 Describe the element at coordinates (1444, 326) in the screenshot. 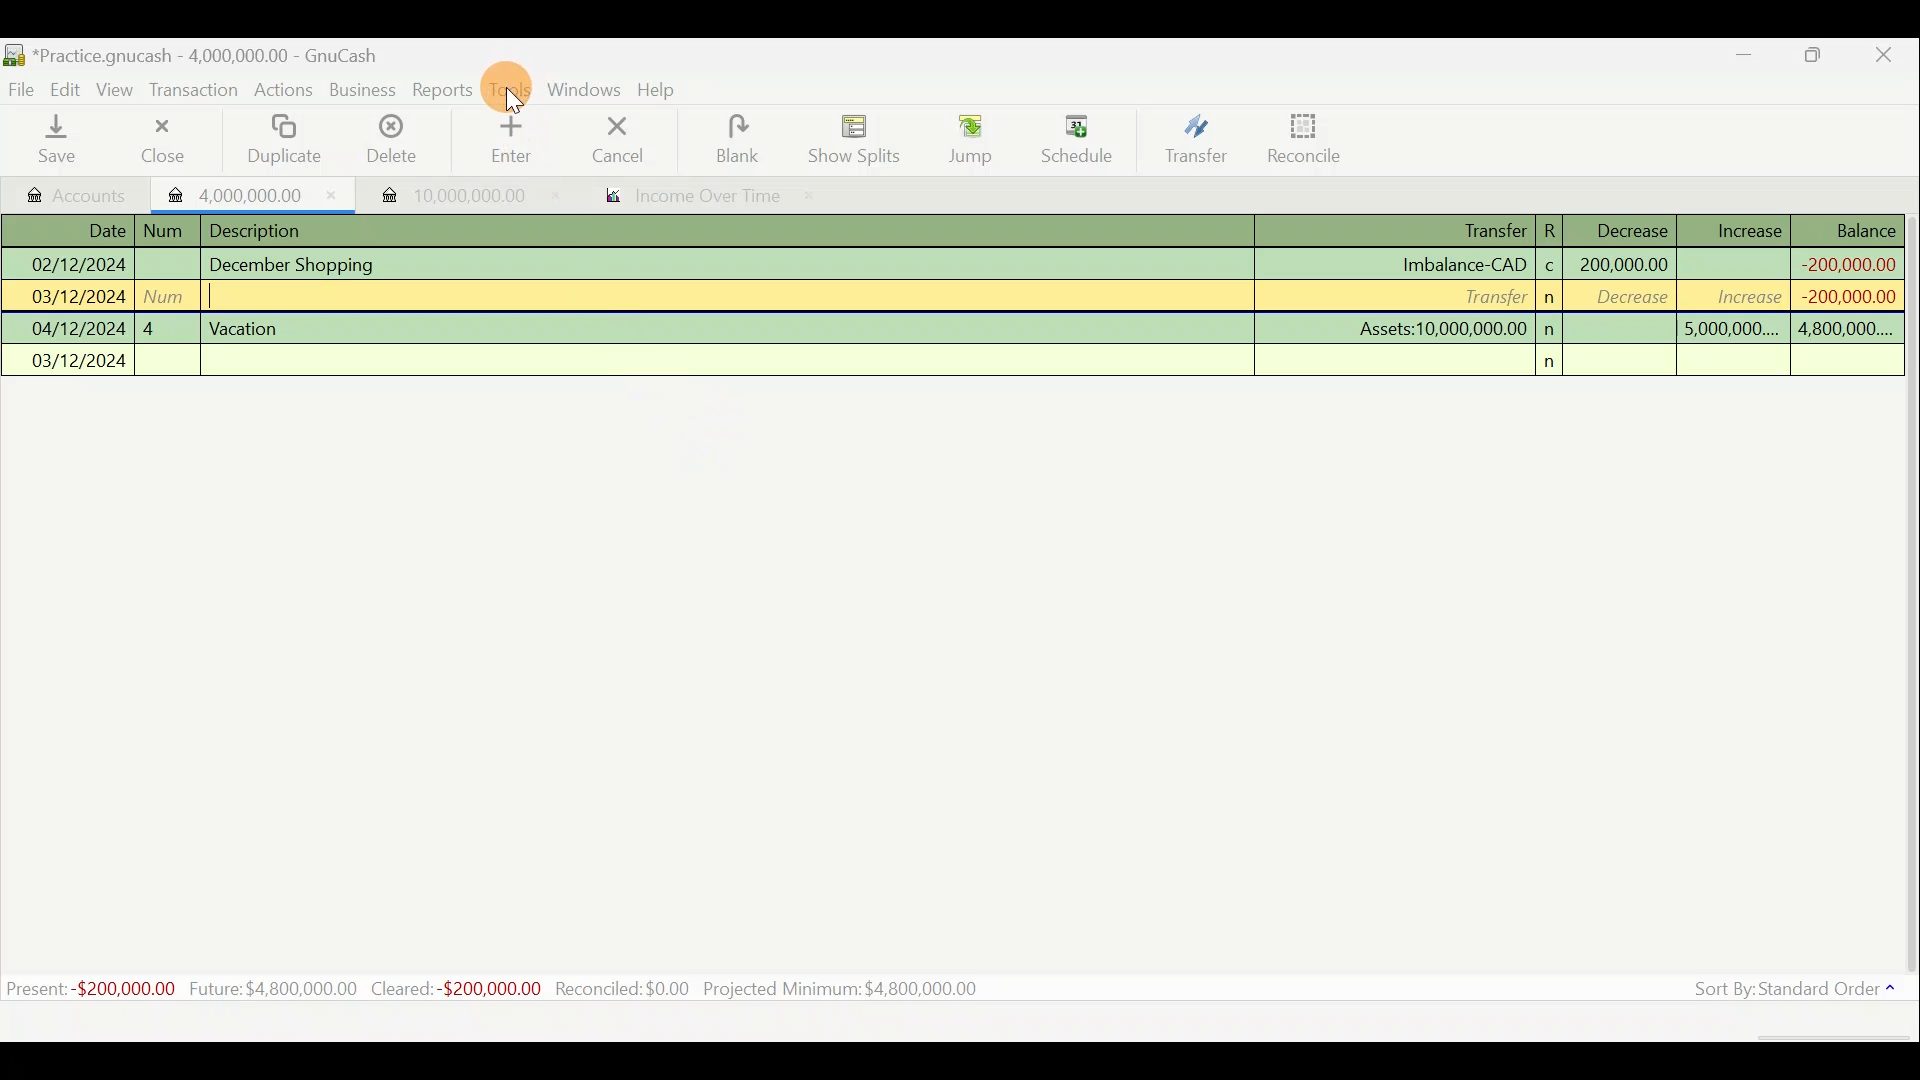

I see `Assets:10,000,000.00` at that location.